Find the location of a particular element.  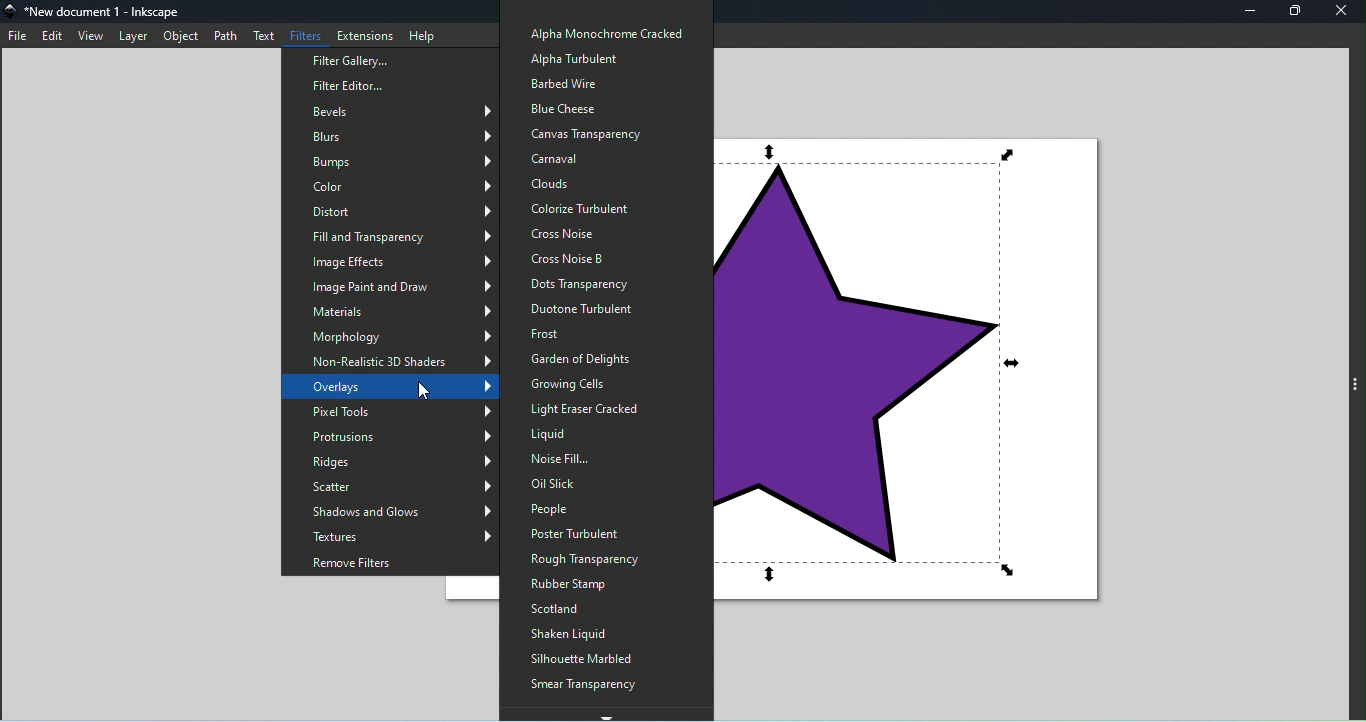

Filter Gallery is located at coordinates (384, 61).